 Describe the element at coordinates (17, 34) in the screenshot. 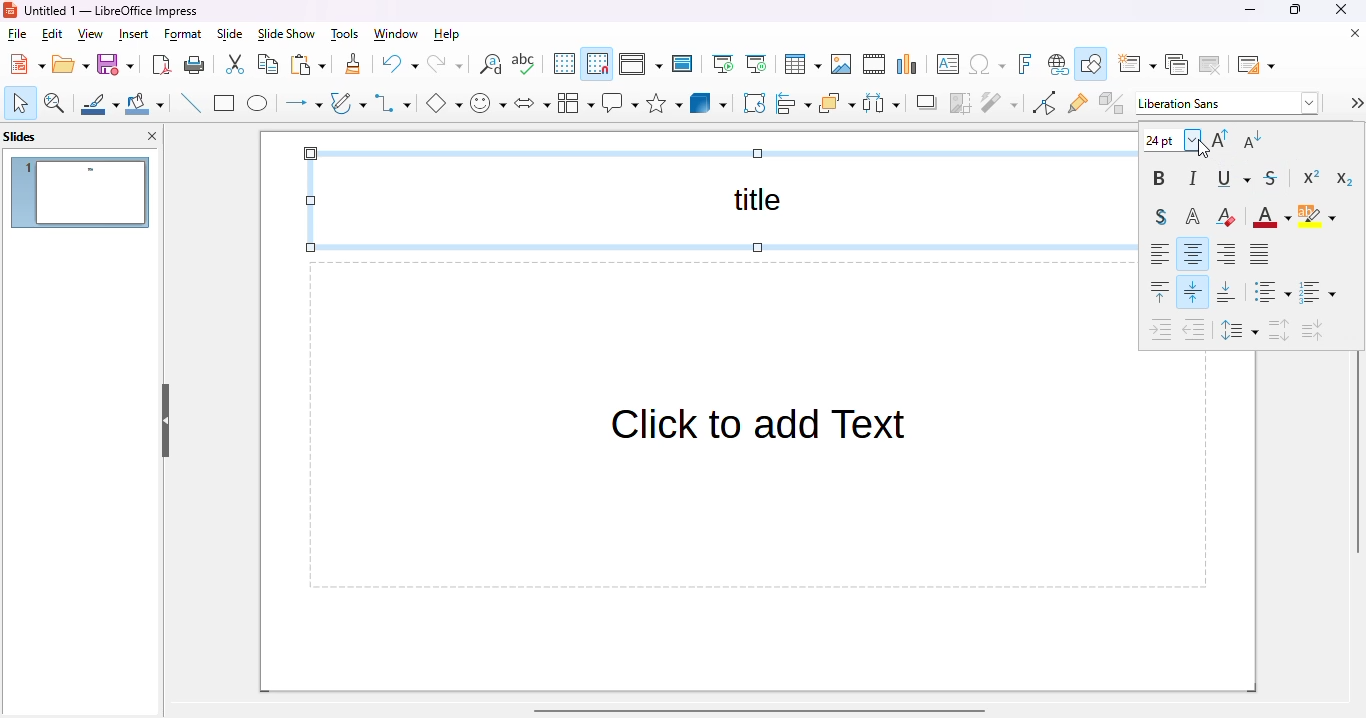

I see `file` at that location.